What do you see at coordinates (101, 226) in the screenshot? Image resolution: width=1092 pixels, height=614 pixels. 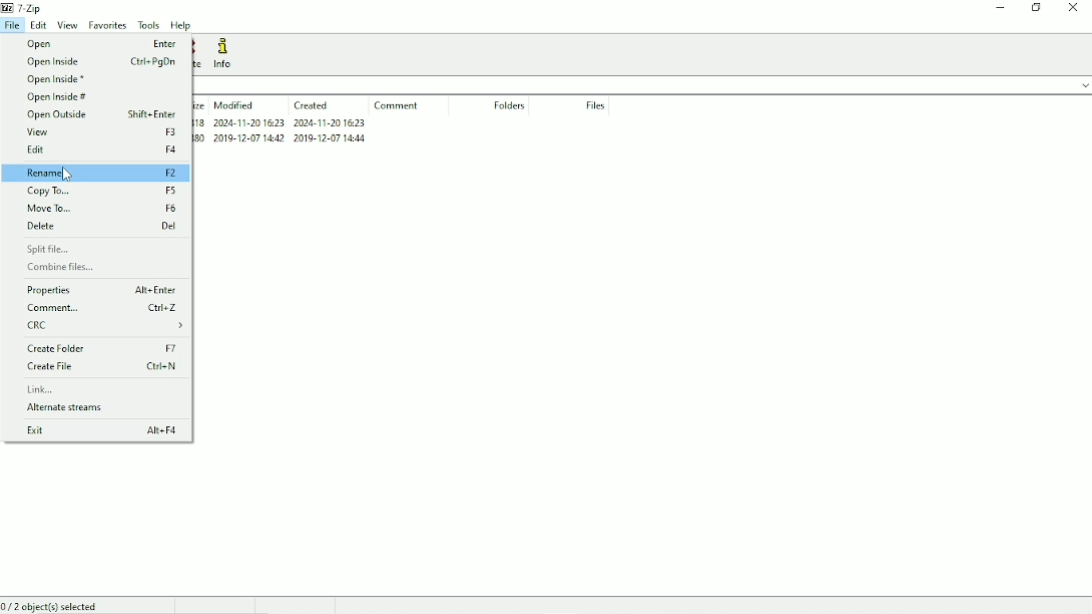 I see `Delete` at bounding box center [101, 226].